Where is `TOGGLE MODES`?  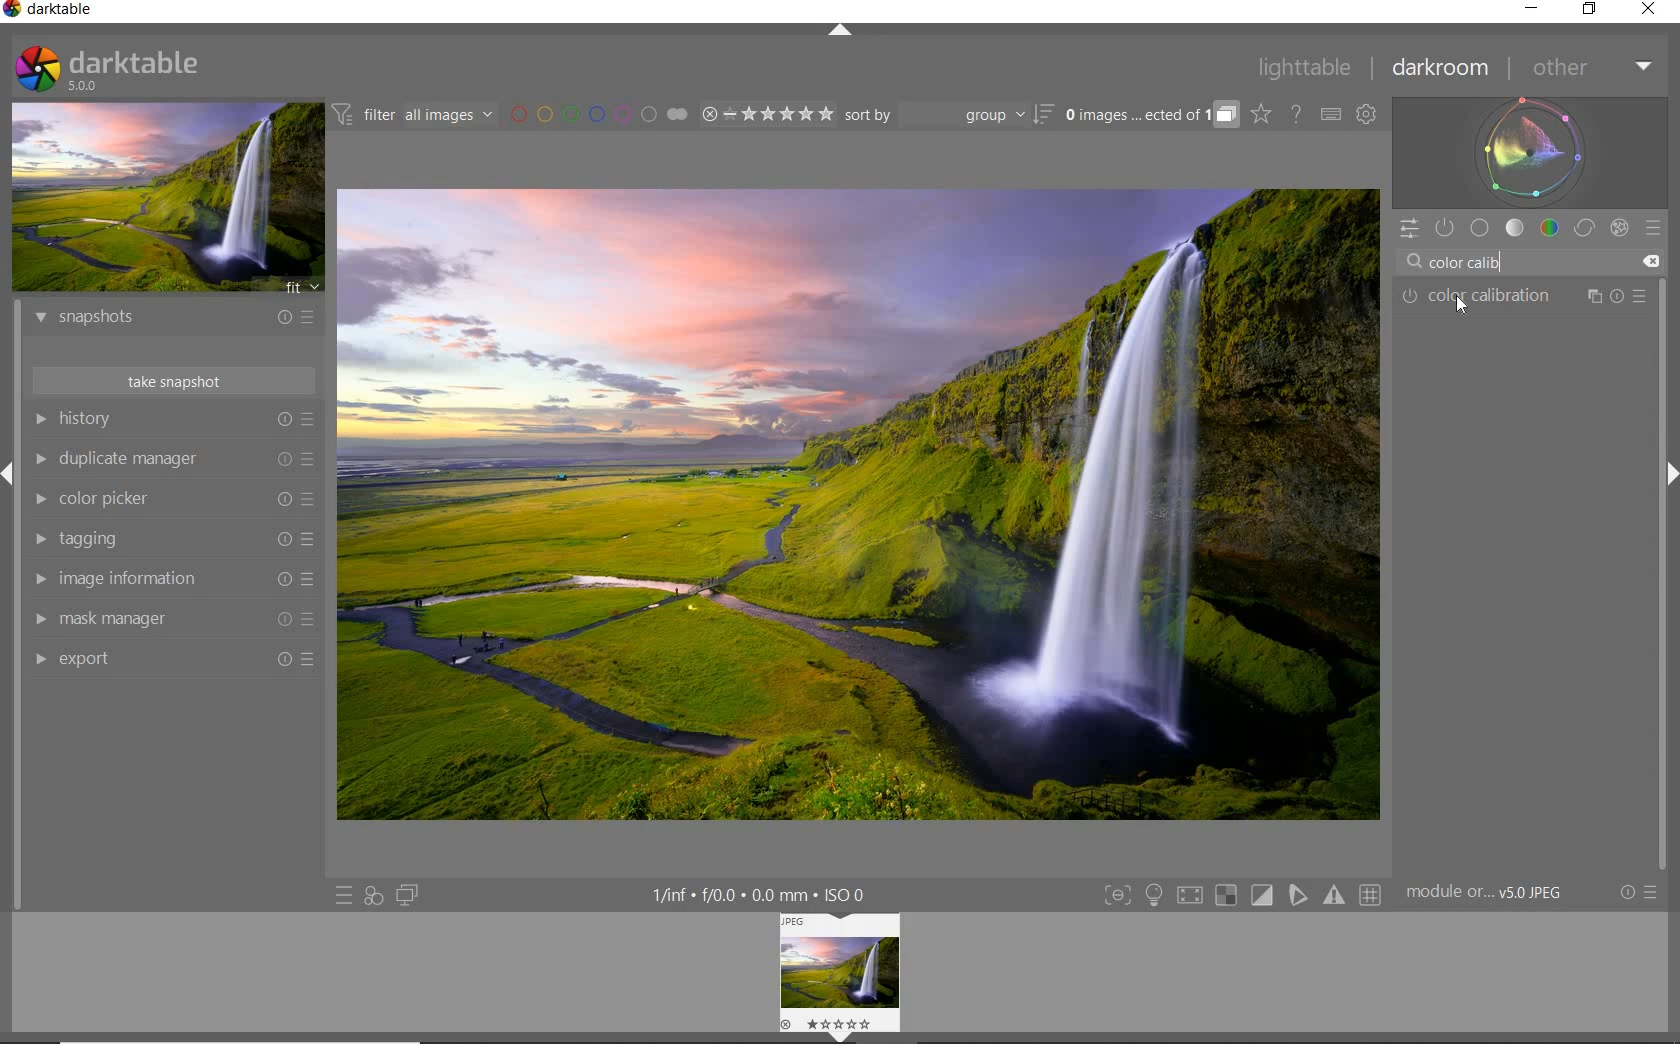
TOGGLE MODES is located at coordinates (1241, 896).